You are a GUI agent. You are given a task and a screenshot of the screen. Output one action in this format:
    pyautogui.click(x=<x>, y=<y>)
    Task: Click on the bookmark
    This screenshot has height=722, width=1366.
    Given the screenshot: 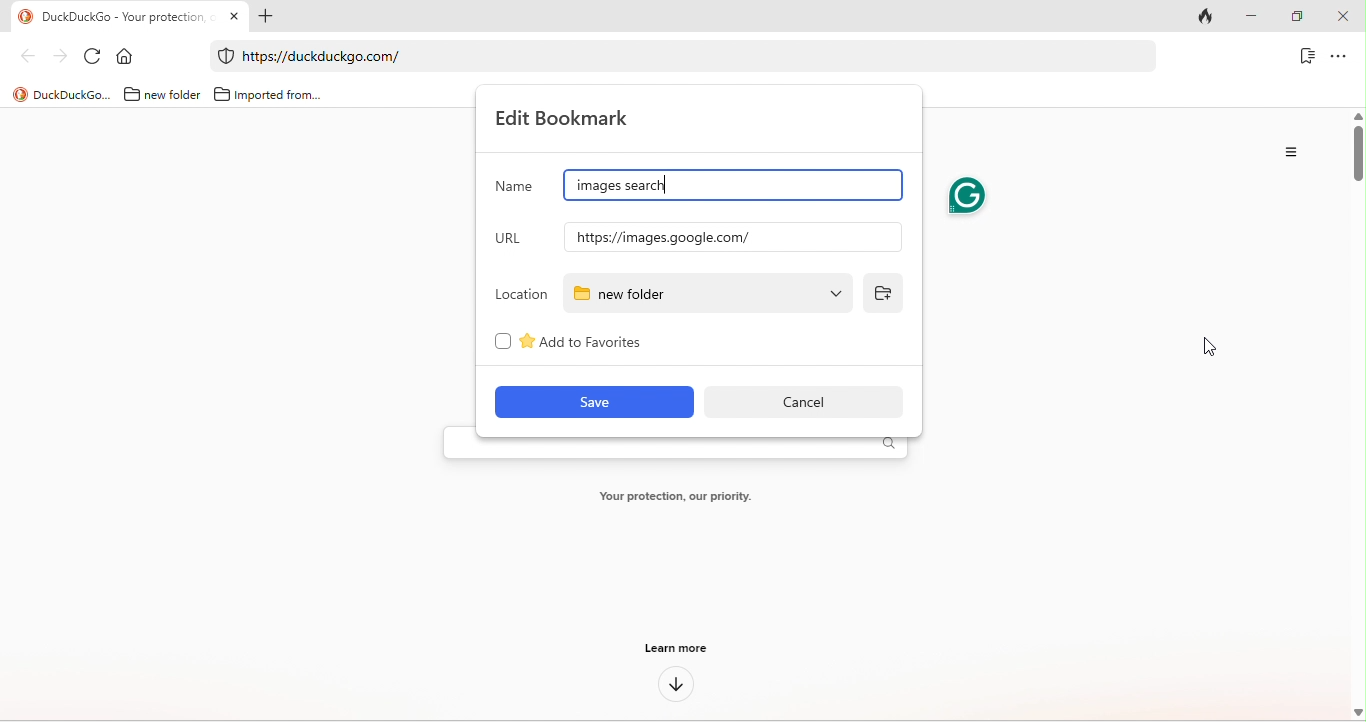 What is the action you would take?
    pyautogui.click(x=1305, y=58)
    